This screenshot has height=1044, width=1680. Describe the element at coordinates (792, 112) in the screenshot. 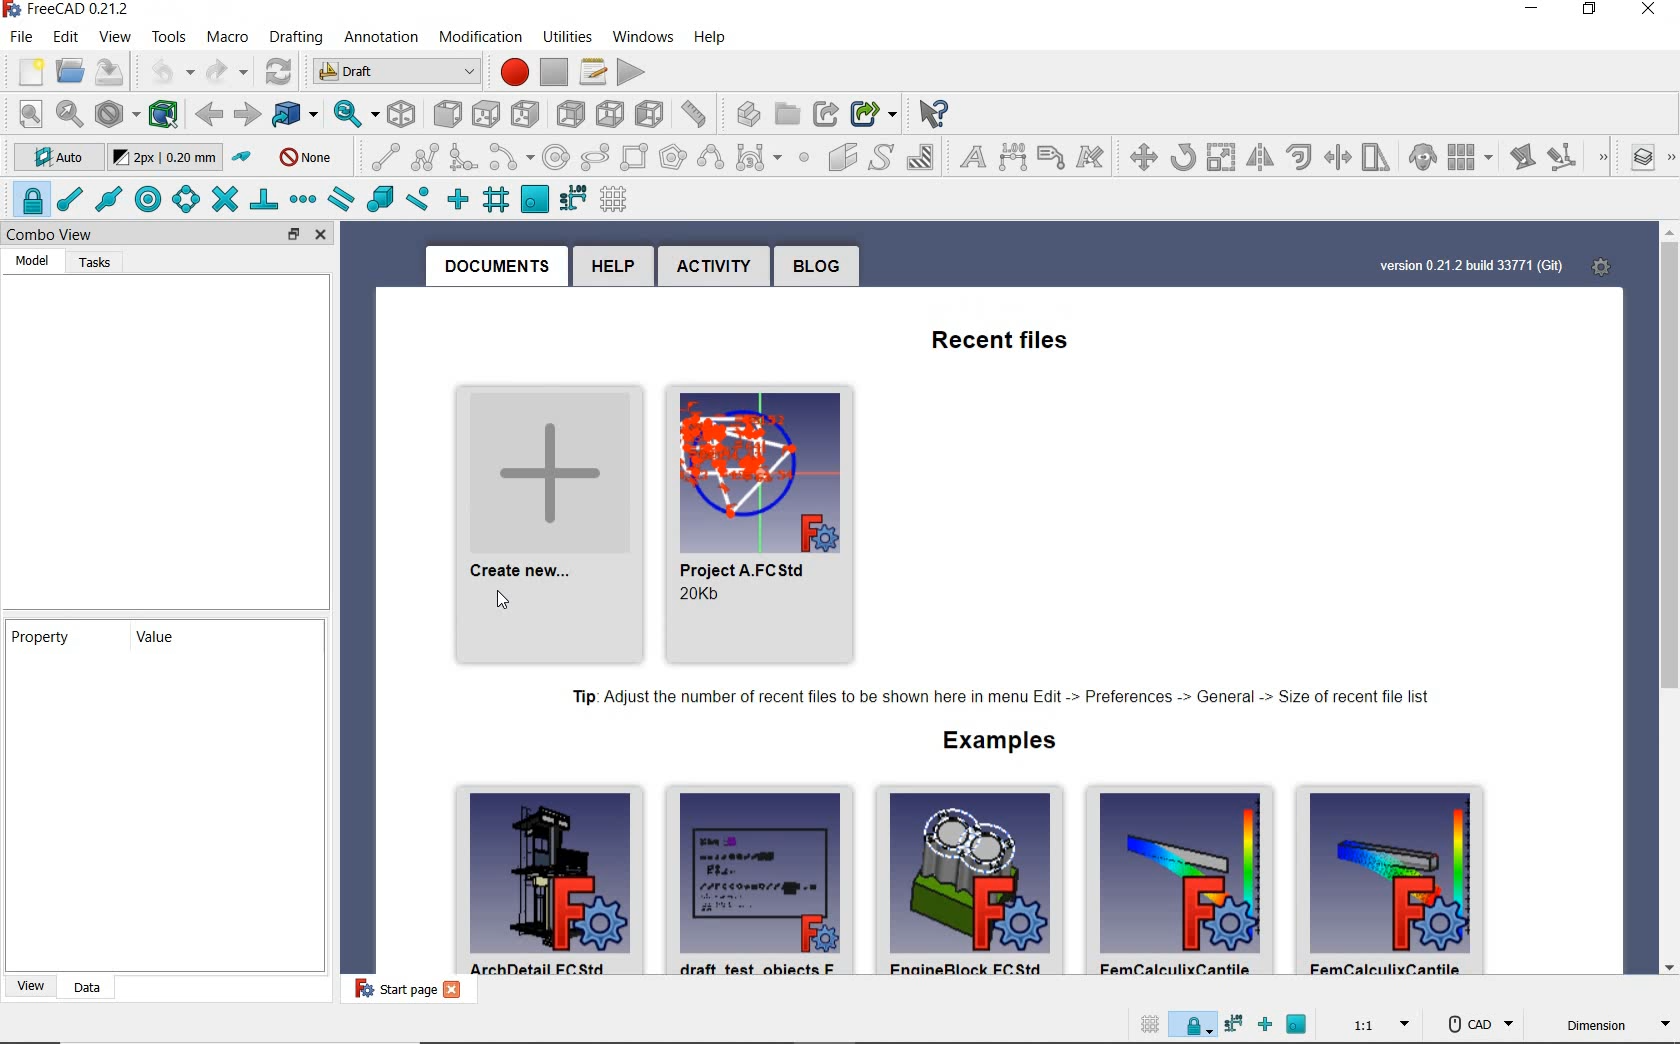

I see `make link` at that location.